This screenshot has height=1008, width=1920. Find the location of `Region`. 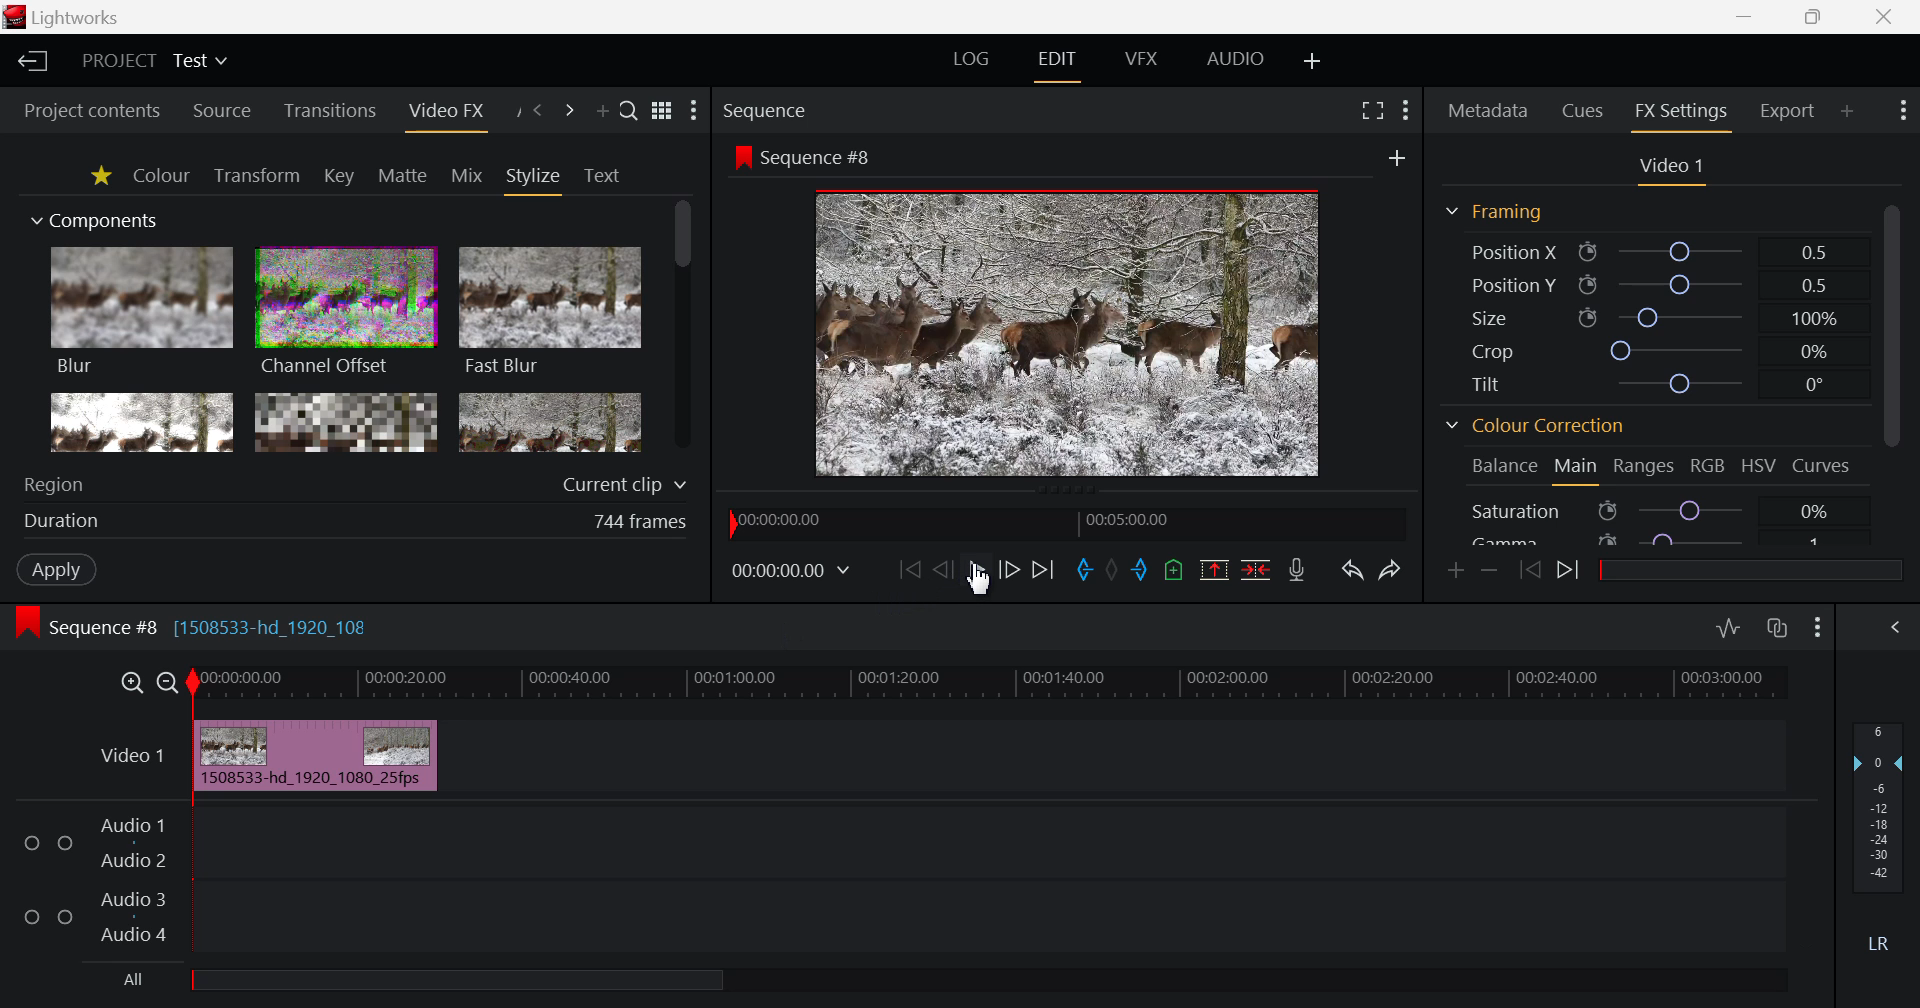

Region is located at coordinates (356, 483).